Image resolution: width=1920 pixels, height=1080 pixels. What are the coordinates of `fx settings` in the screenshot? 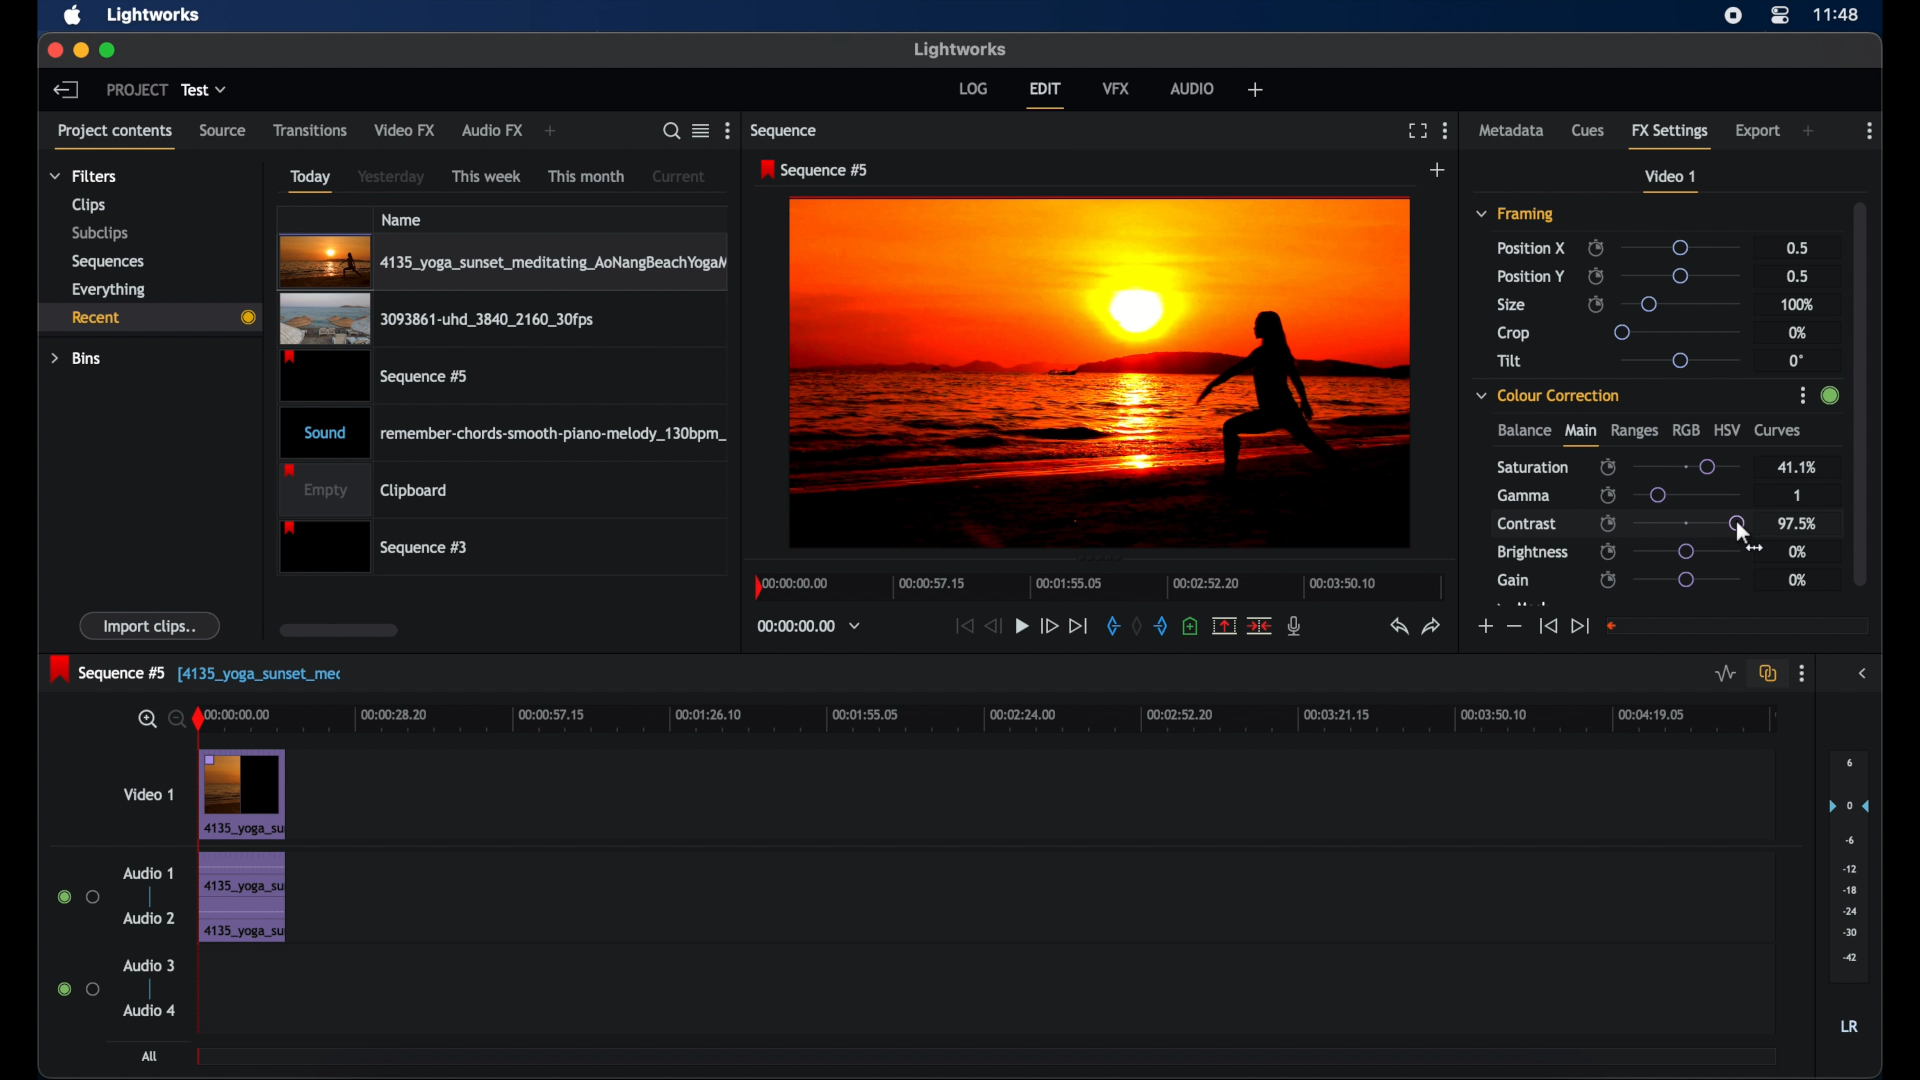 It's located at (1672, 135).